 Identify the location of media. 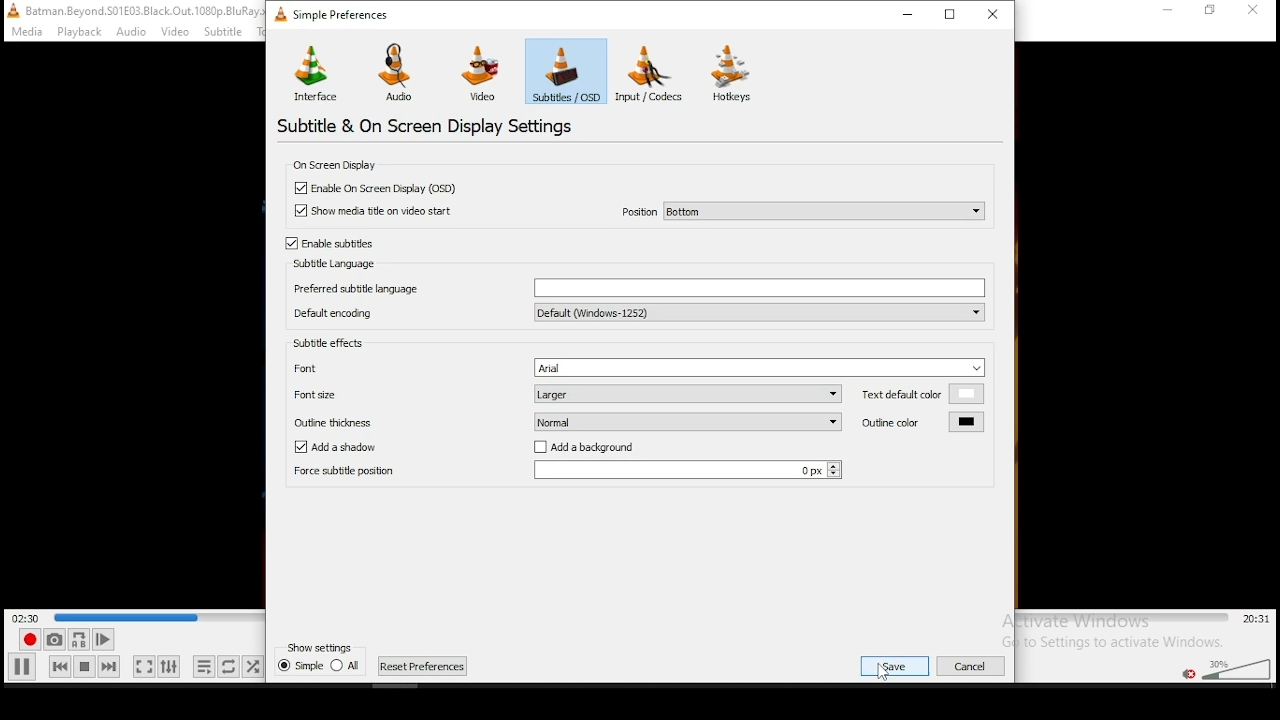
(29, 32).